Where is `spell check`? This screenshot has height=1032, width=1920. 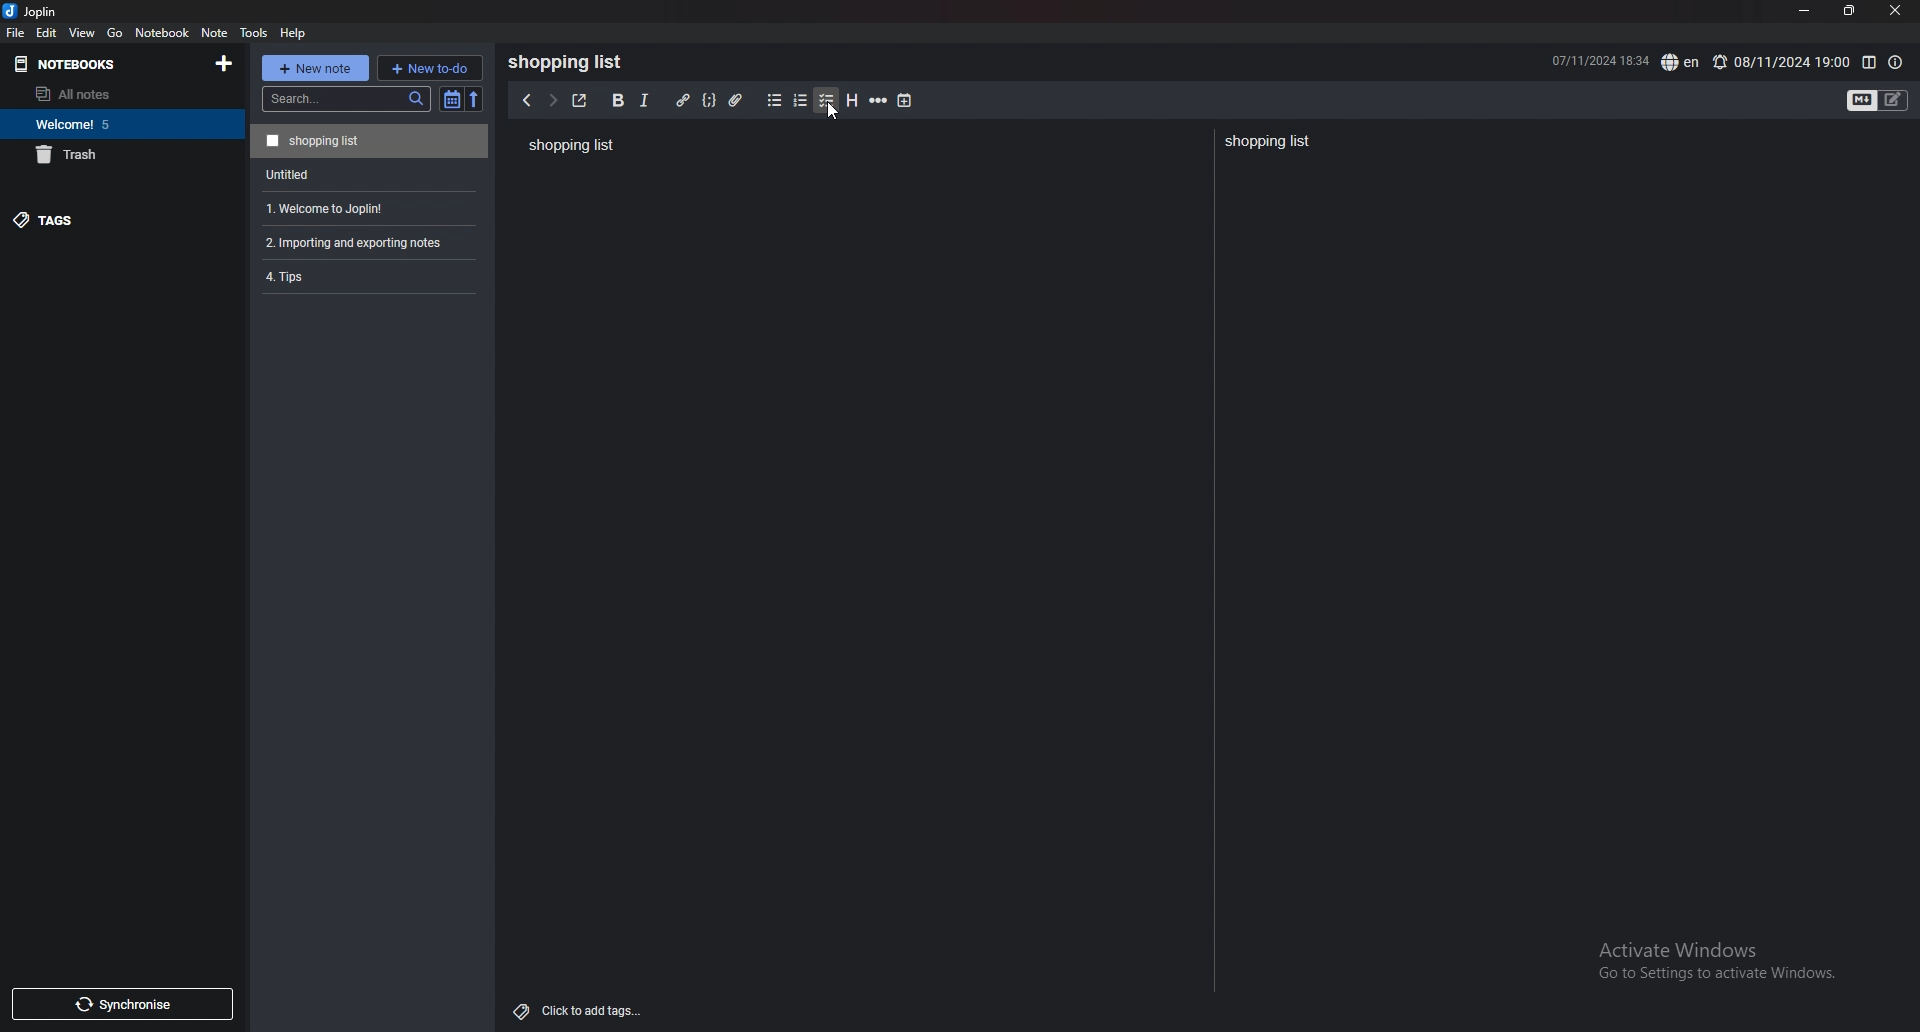 spell check is located at coordinates (1682, 62).